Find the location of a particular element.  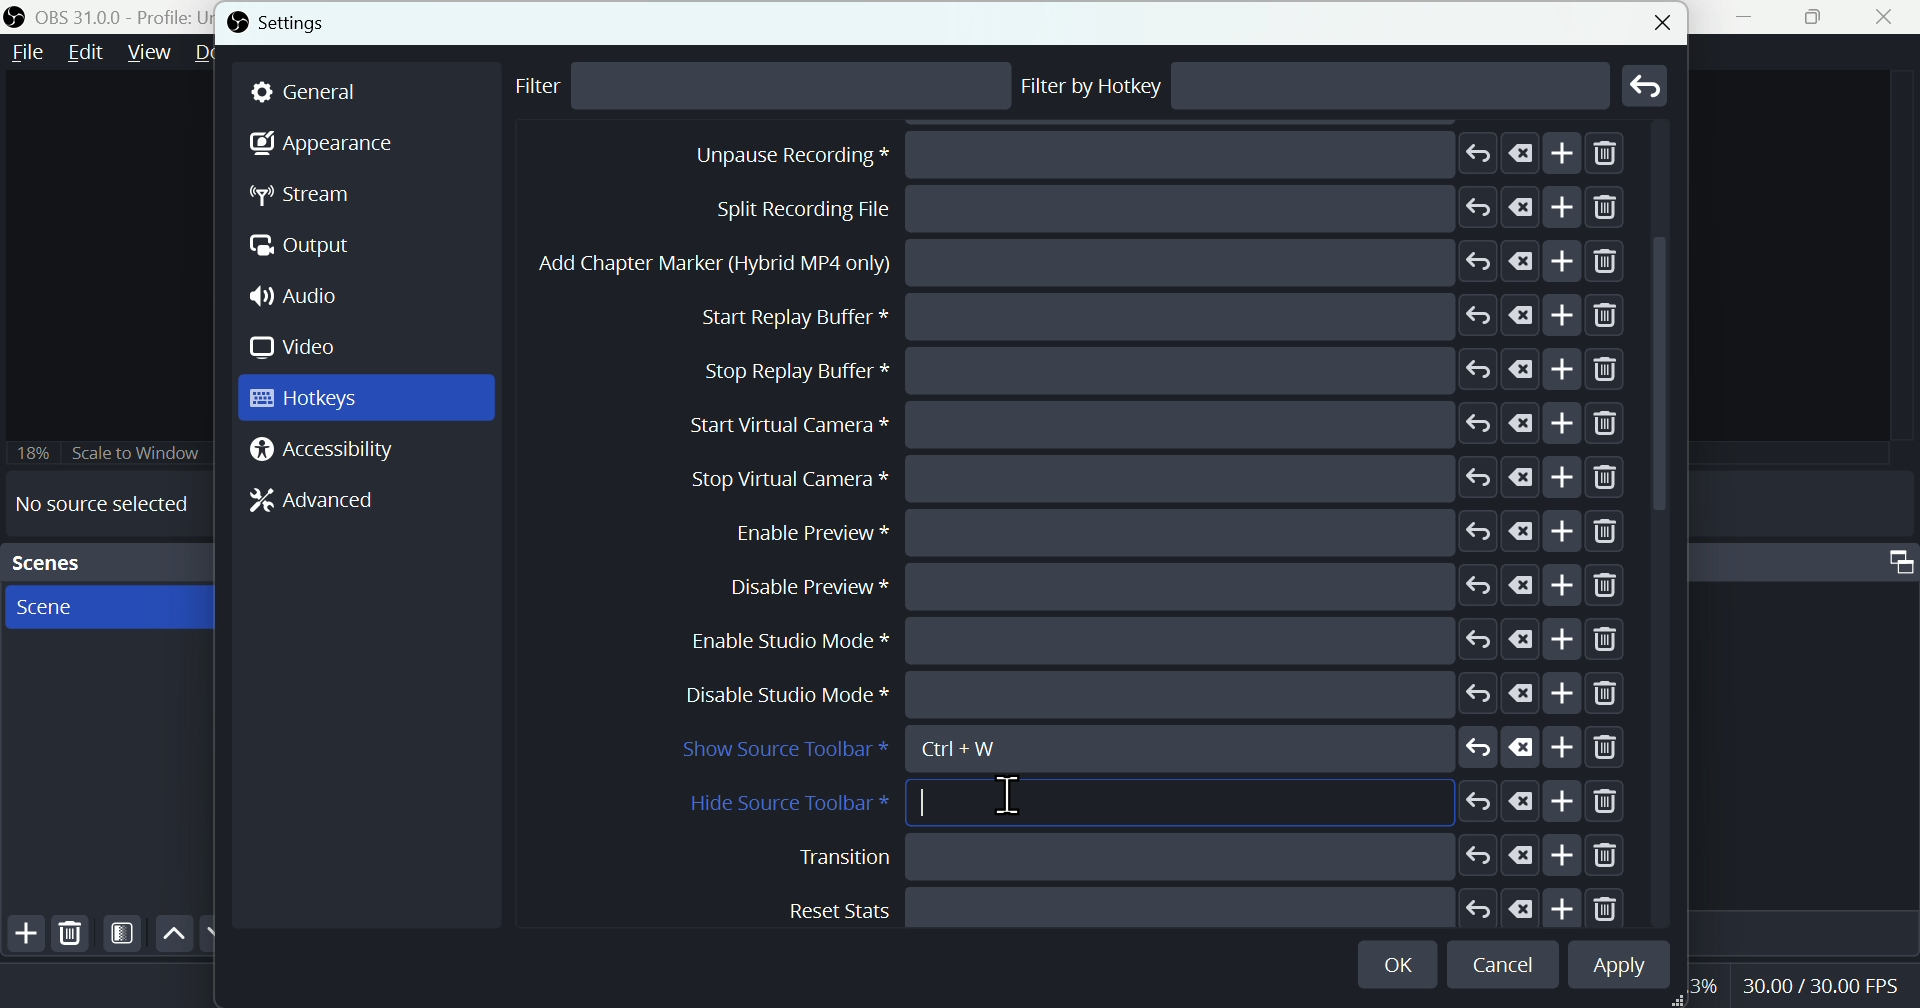

close is located at coordinates (1658, 19).